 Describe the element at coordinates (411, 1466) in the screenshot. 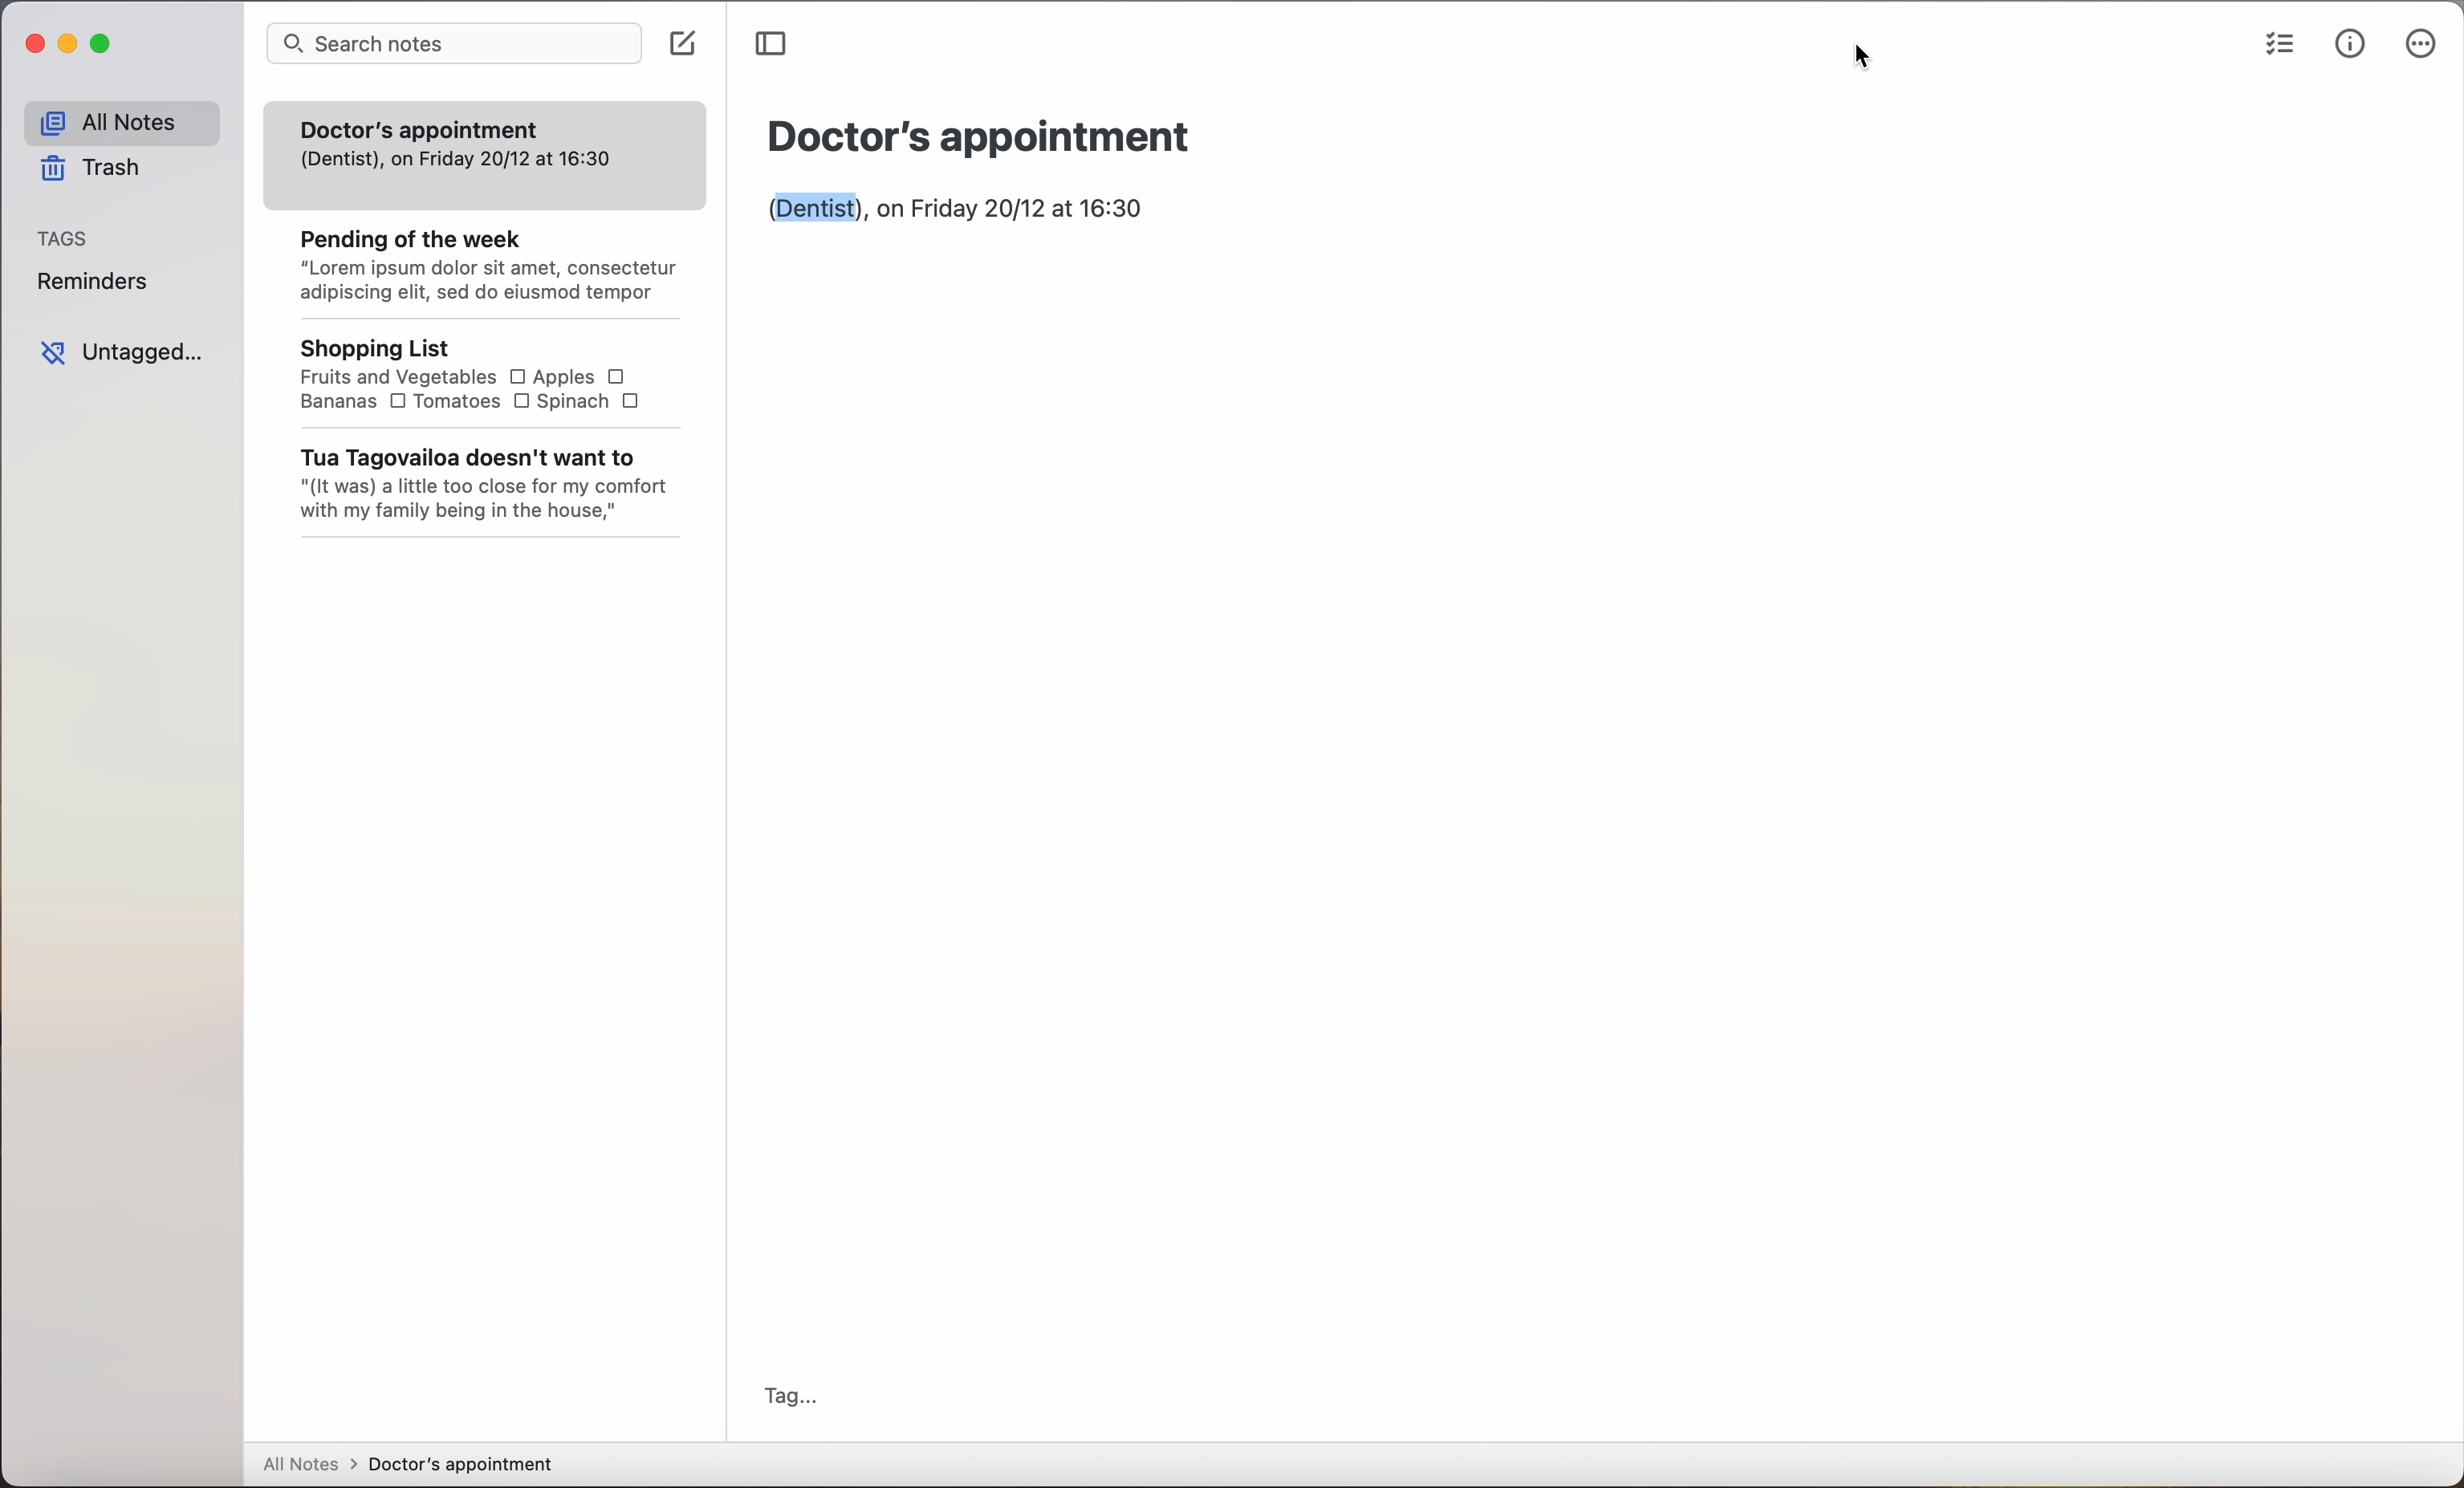

I see `all notes > Doctor's appointment` at that location.